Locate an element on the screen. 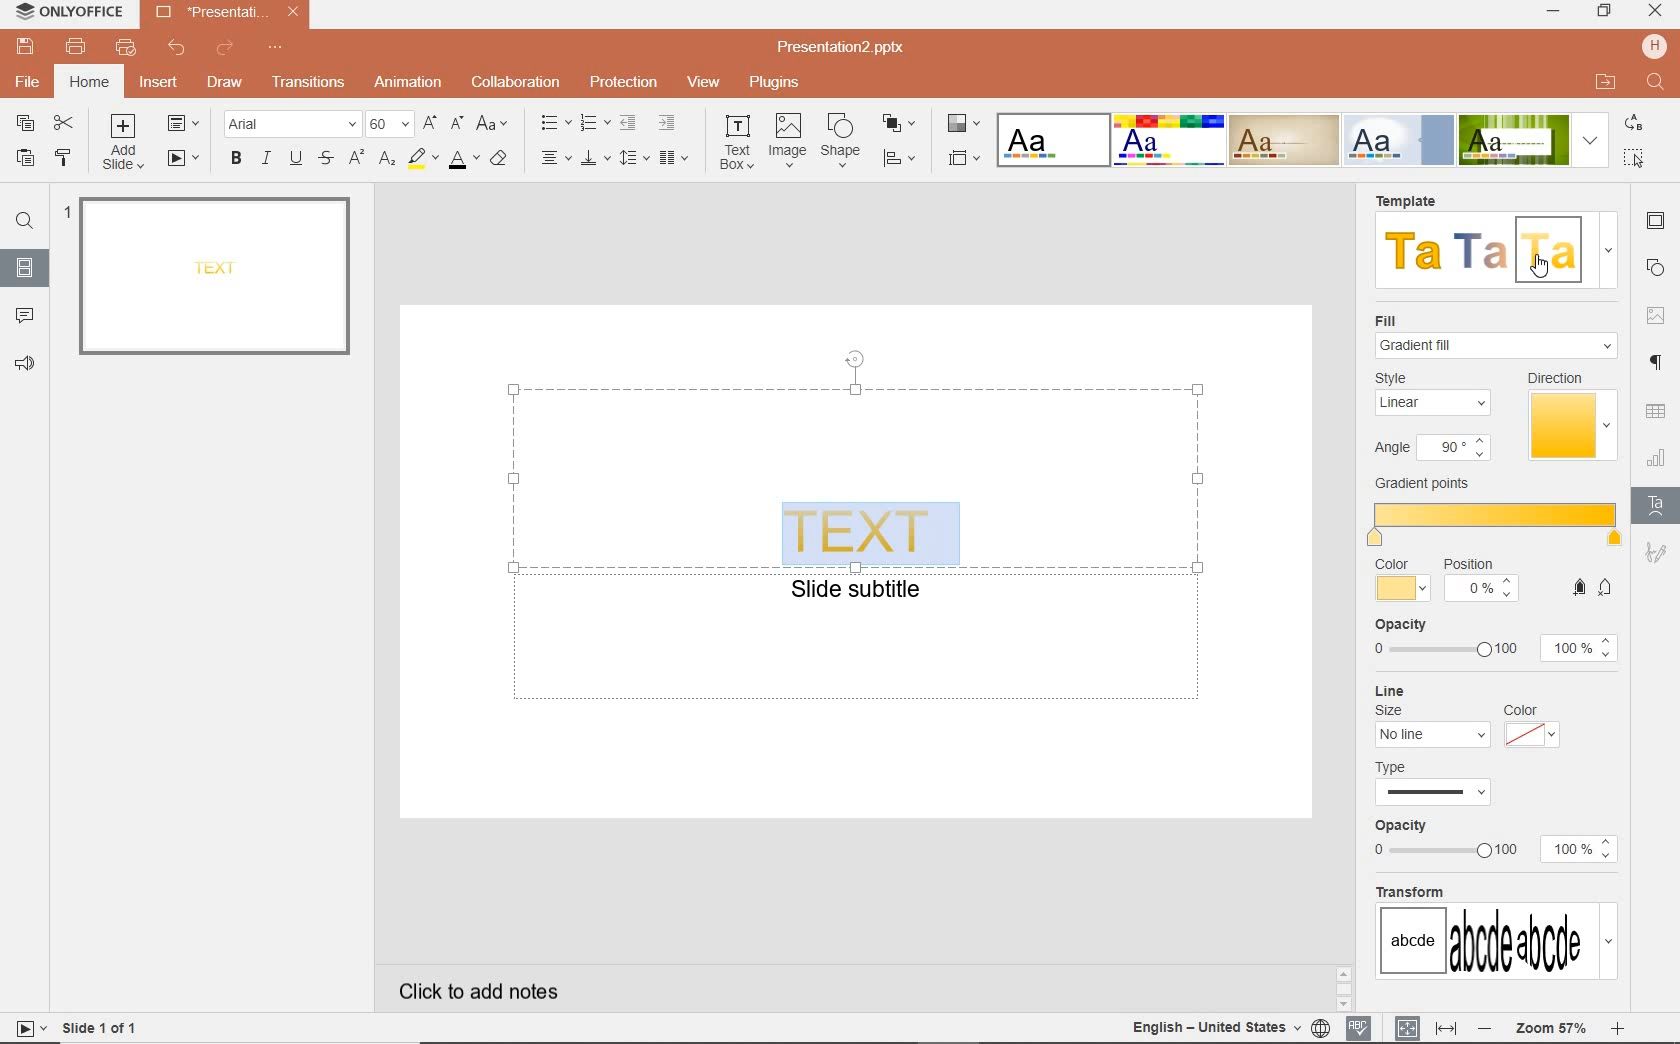 The width and height of the screenshot is (1680, 1044). SLIDE SETTINGS is located at coordinates (1658, 221).